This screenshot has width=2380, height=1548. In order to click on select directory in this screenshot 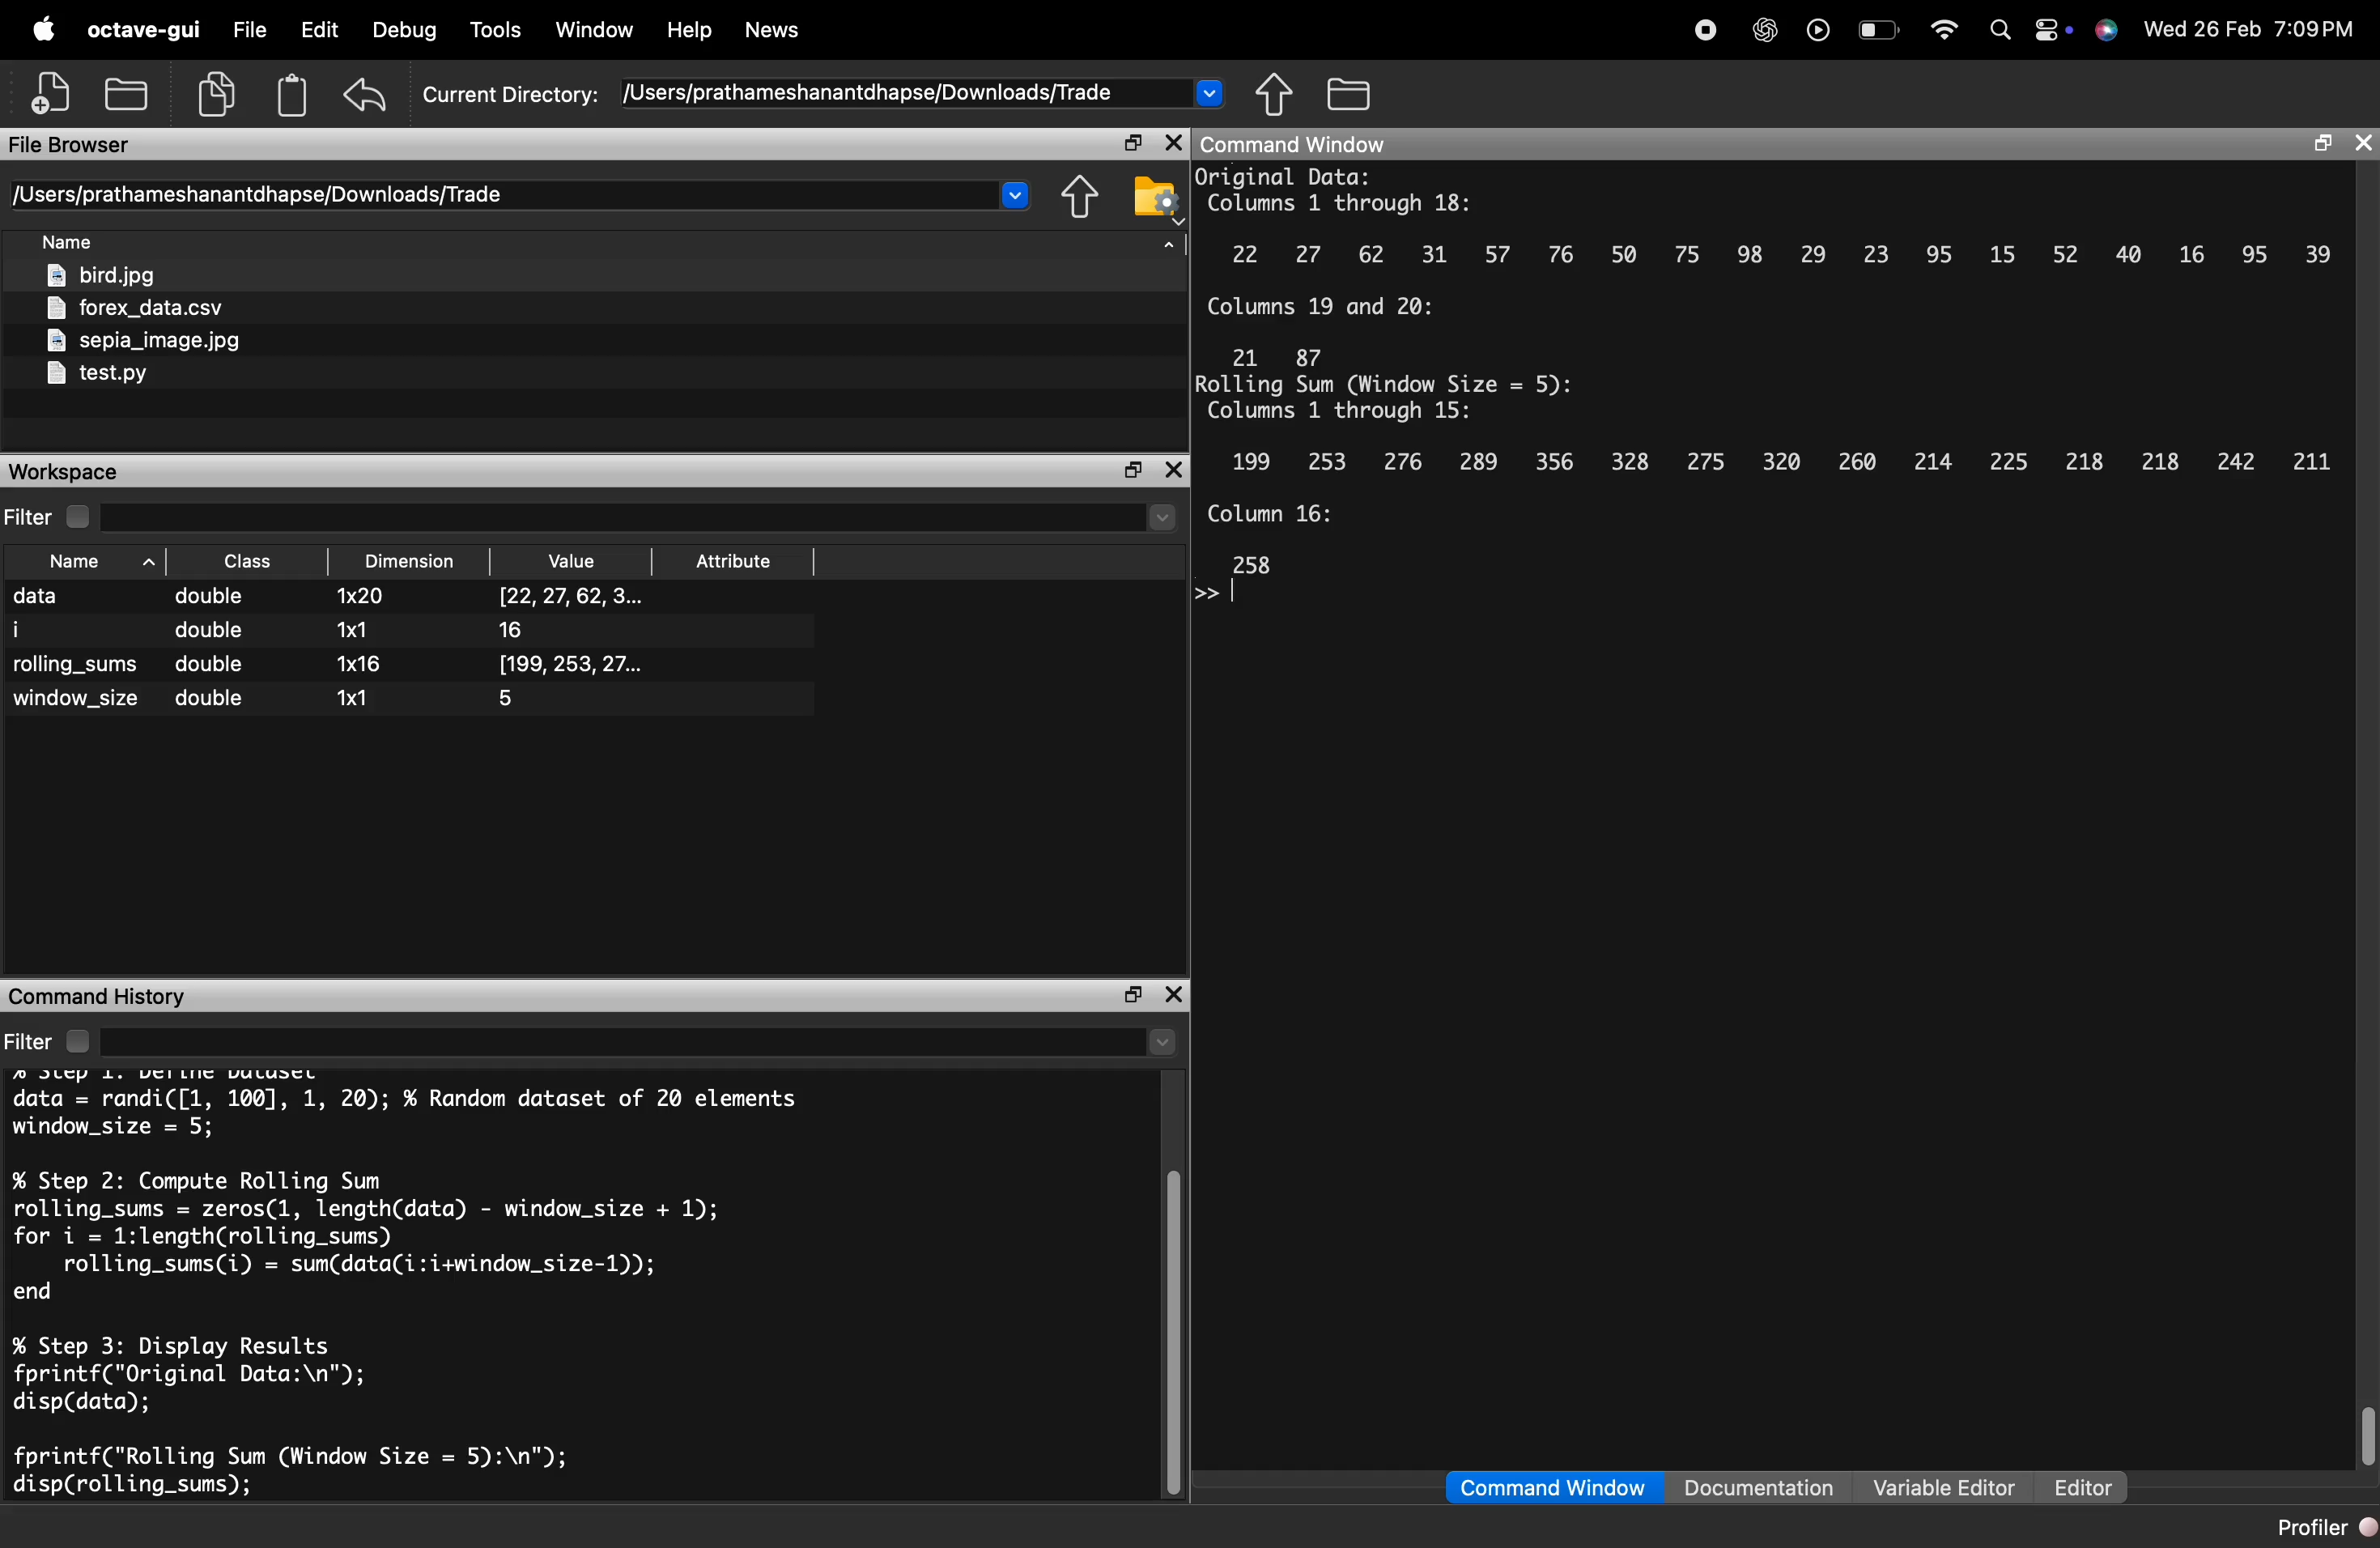, I will do `click(650, 1044)`.